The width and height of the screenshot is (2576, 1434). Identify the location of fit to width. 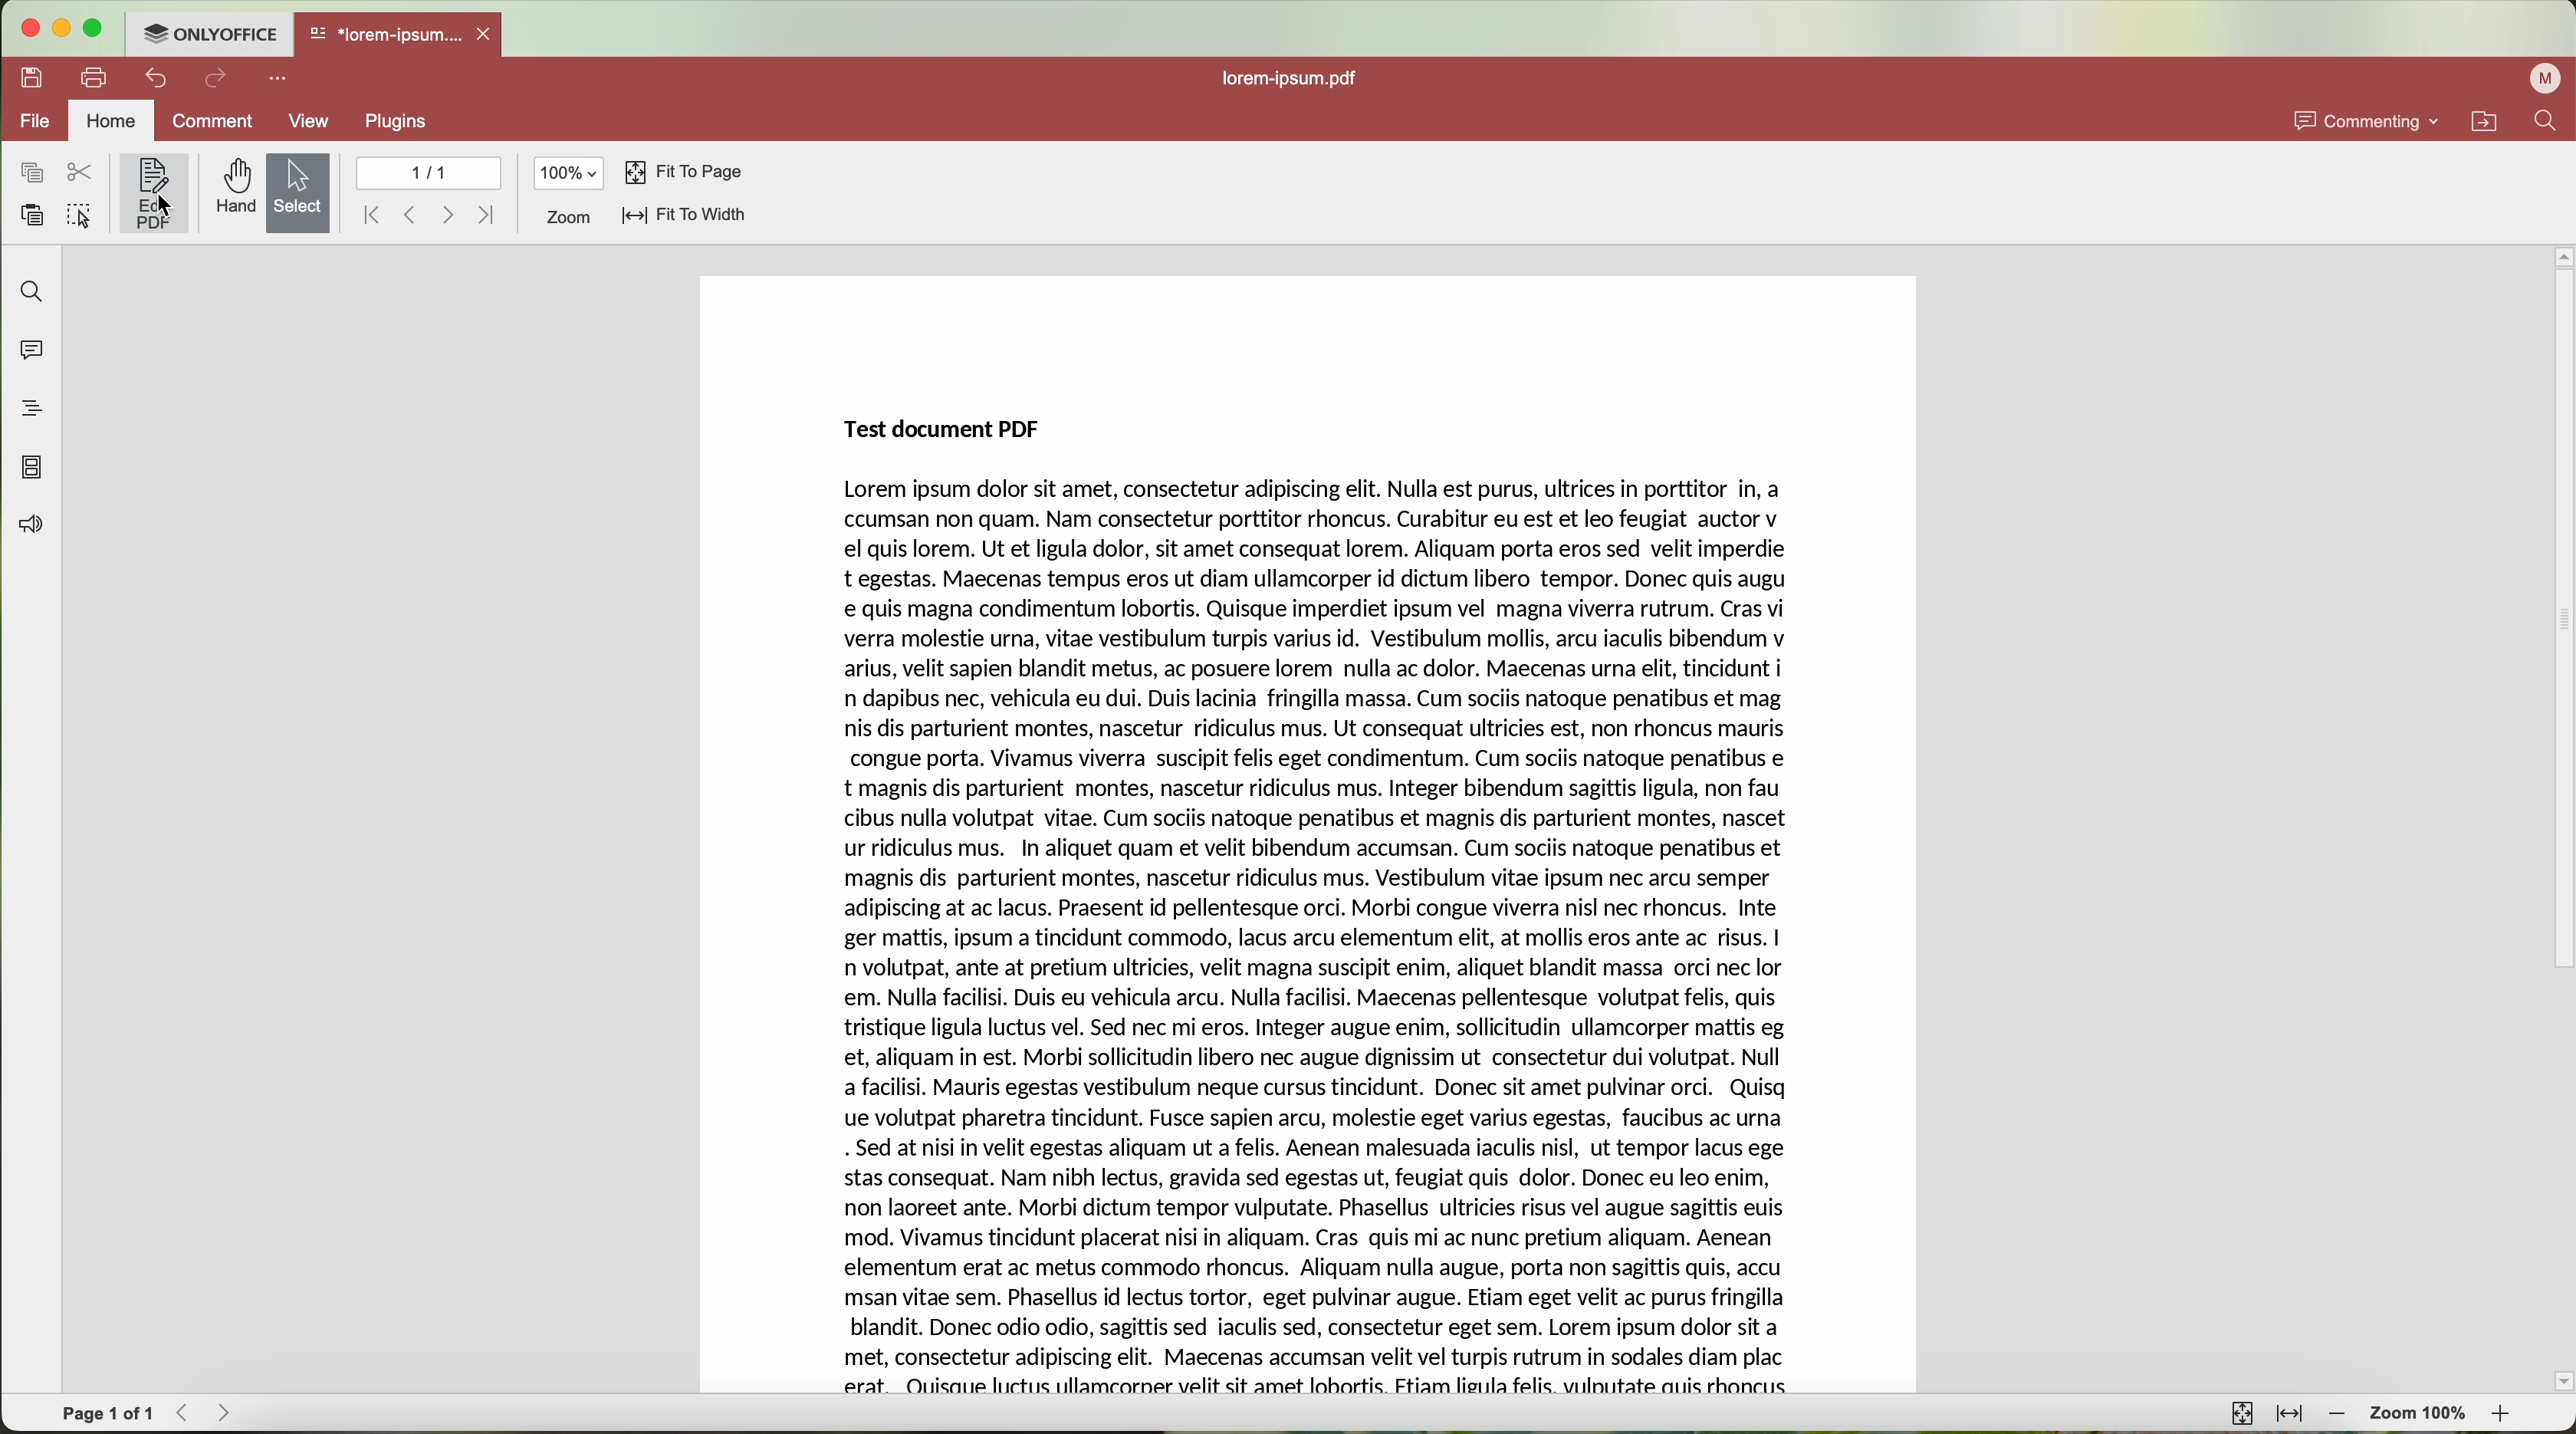
(684, 214).